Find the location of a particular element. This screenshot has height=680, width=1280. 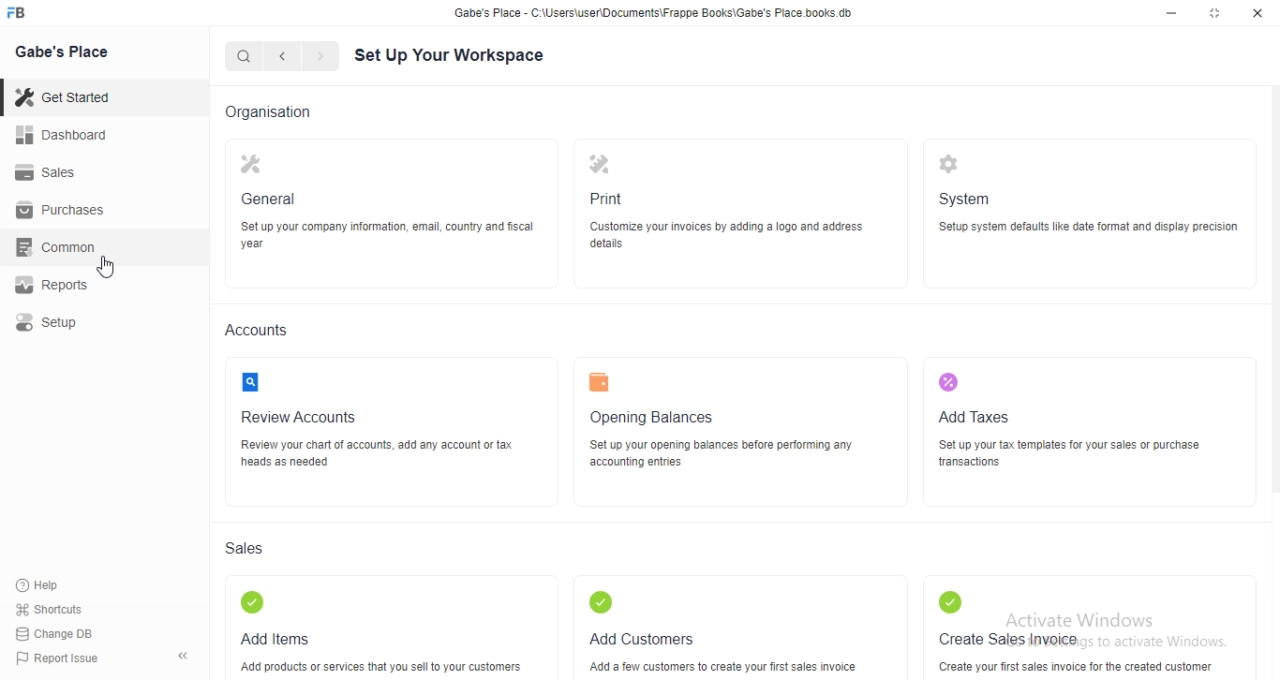

‘Set up your tax templates for your sales or purchase
transactions. is located at coordinates (1076, 457).